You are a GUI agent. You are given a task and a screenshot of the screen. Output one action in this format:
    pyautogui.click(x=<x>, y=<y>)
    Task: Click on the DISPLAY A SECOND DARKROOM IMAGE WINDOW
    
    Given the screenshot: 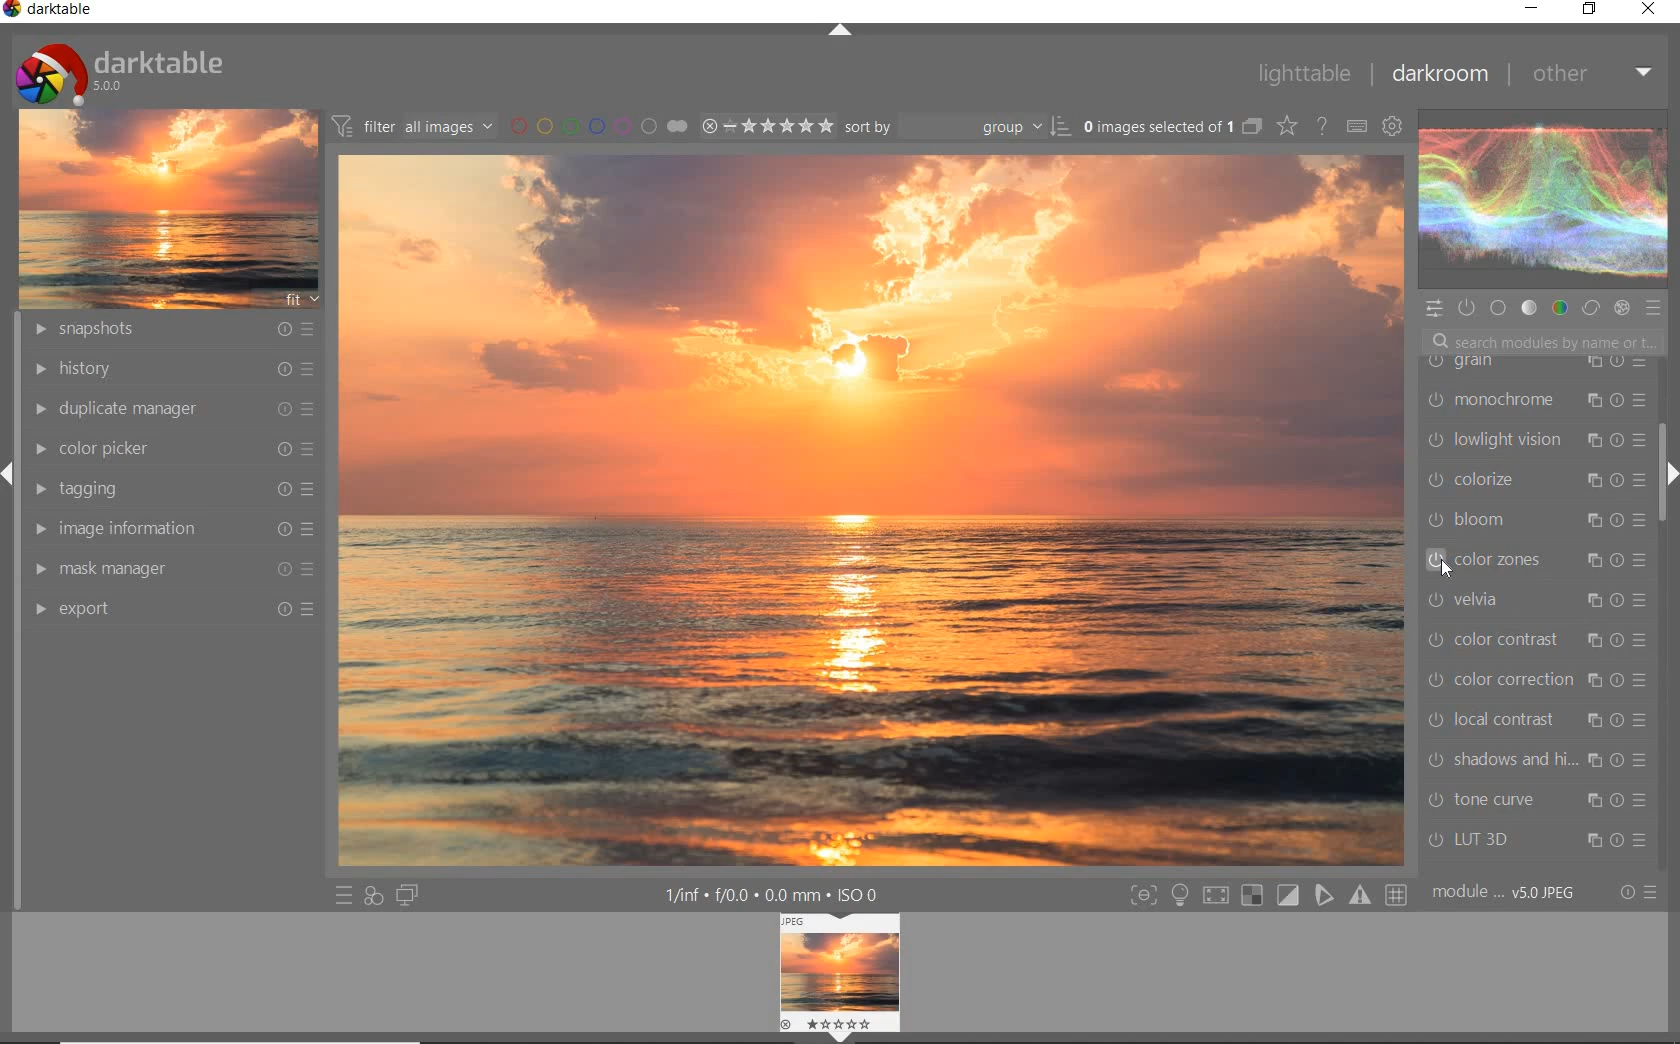 What is the action you would take?
    pyautogui.click(x=407, y=897)
    